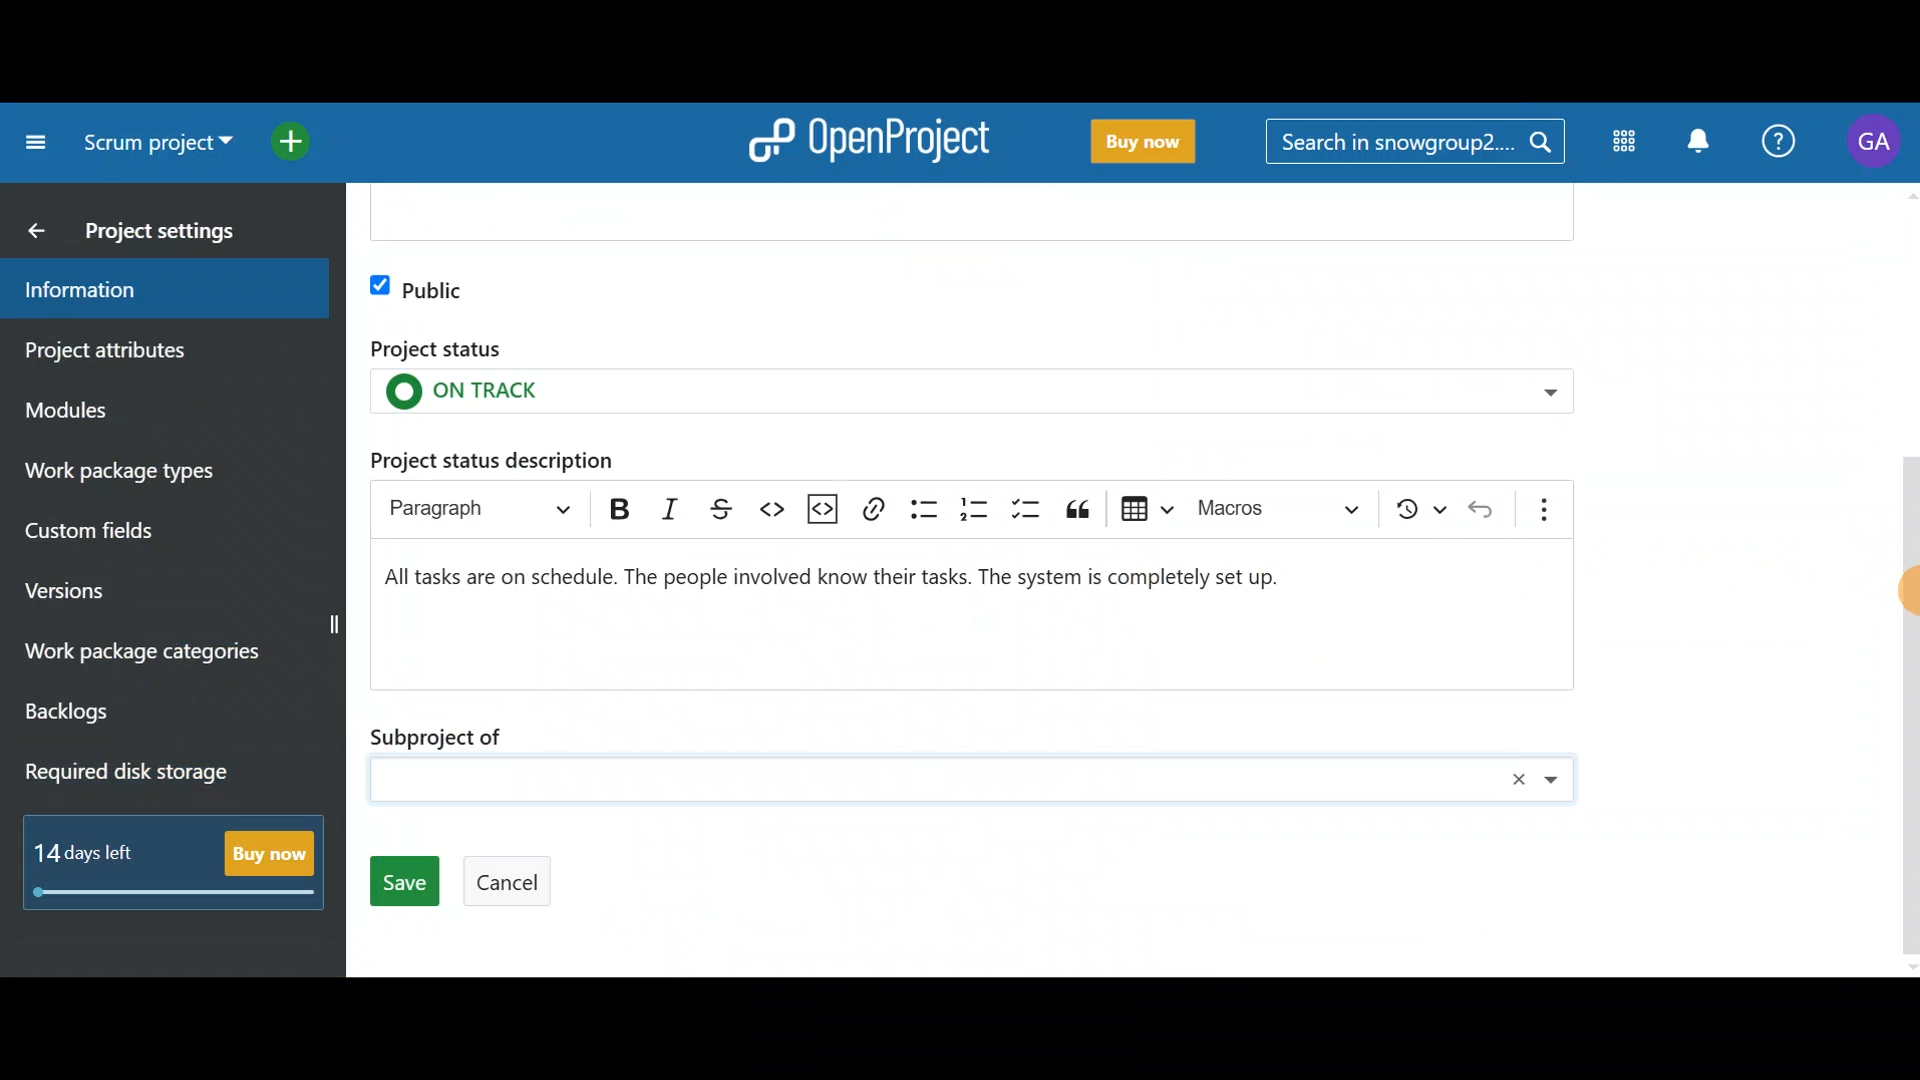 Image resolution: width=1920 pixels, height=1080 pixels. Describe the element at coordinates (925, 511) in the screenshot. I see `Bulleted list` at that location.